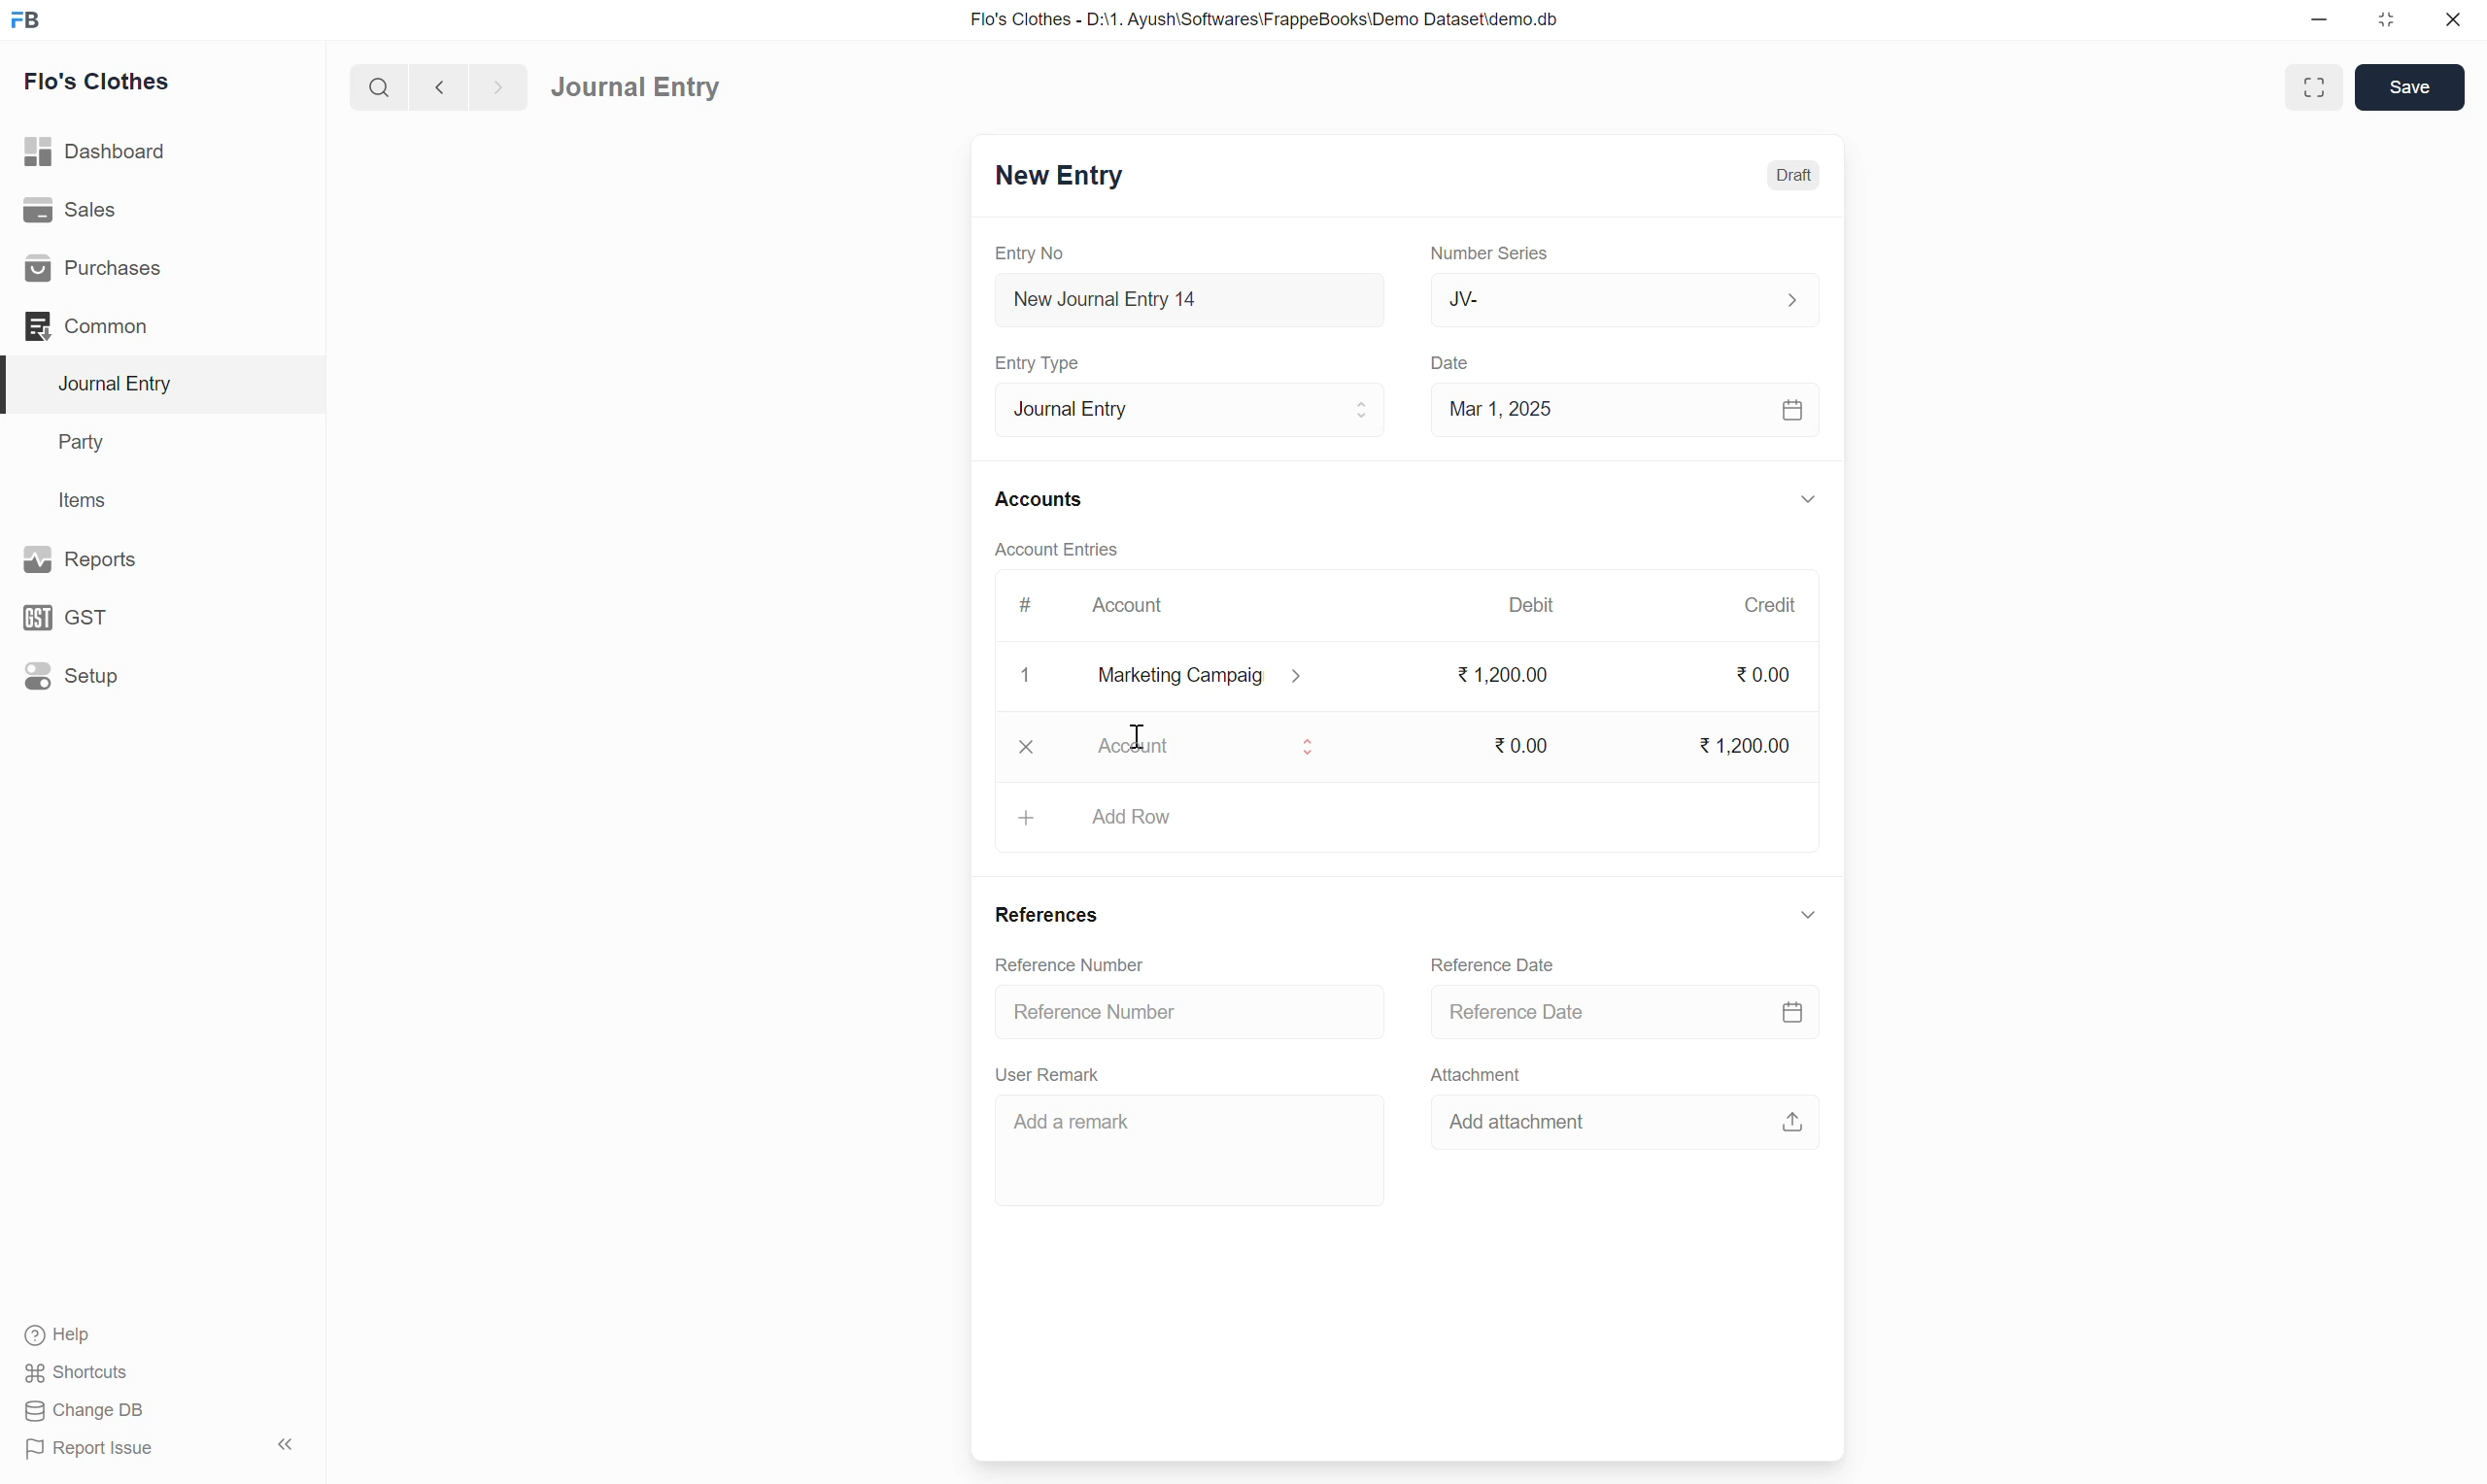  I want to click on Change DB, so click(84, 1410).